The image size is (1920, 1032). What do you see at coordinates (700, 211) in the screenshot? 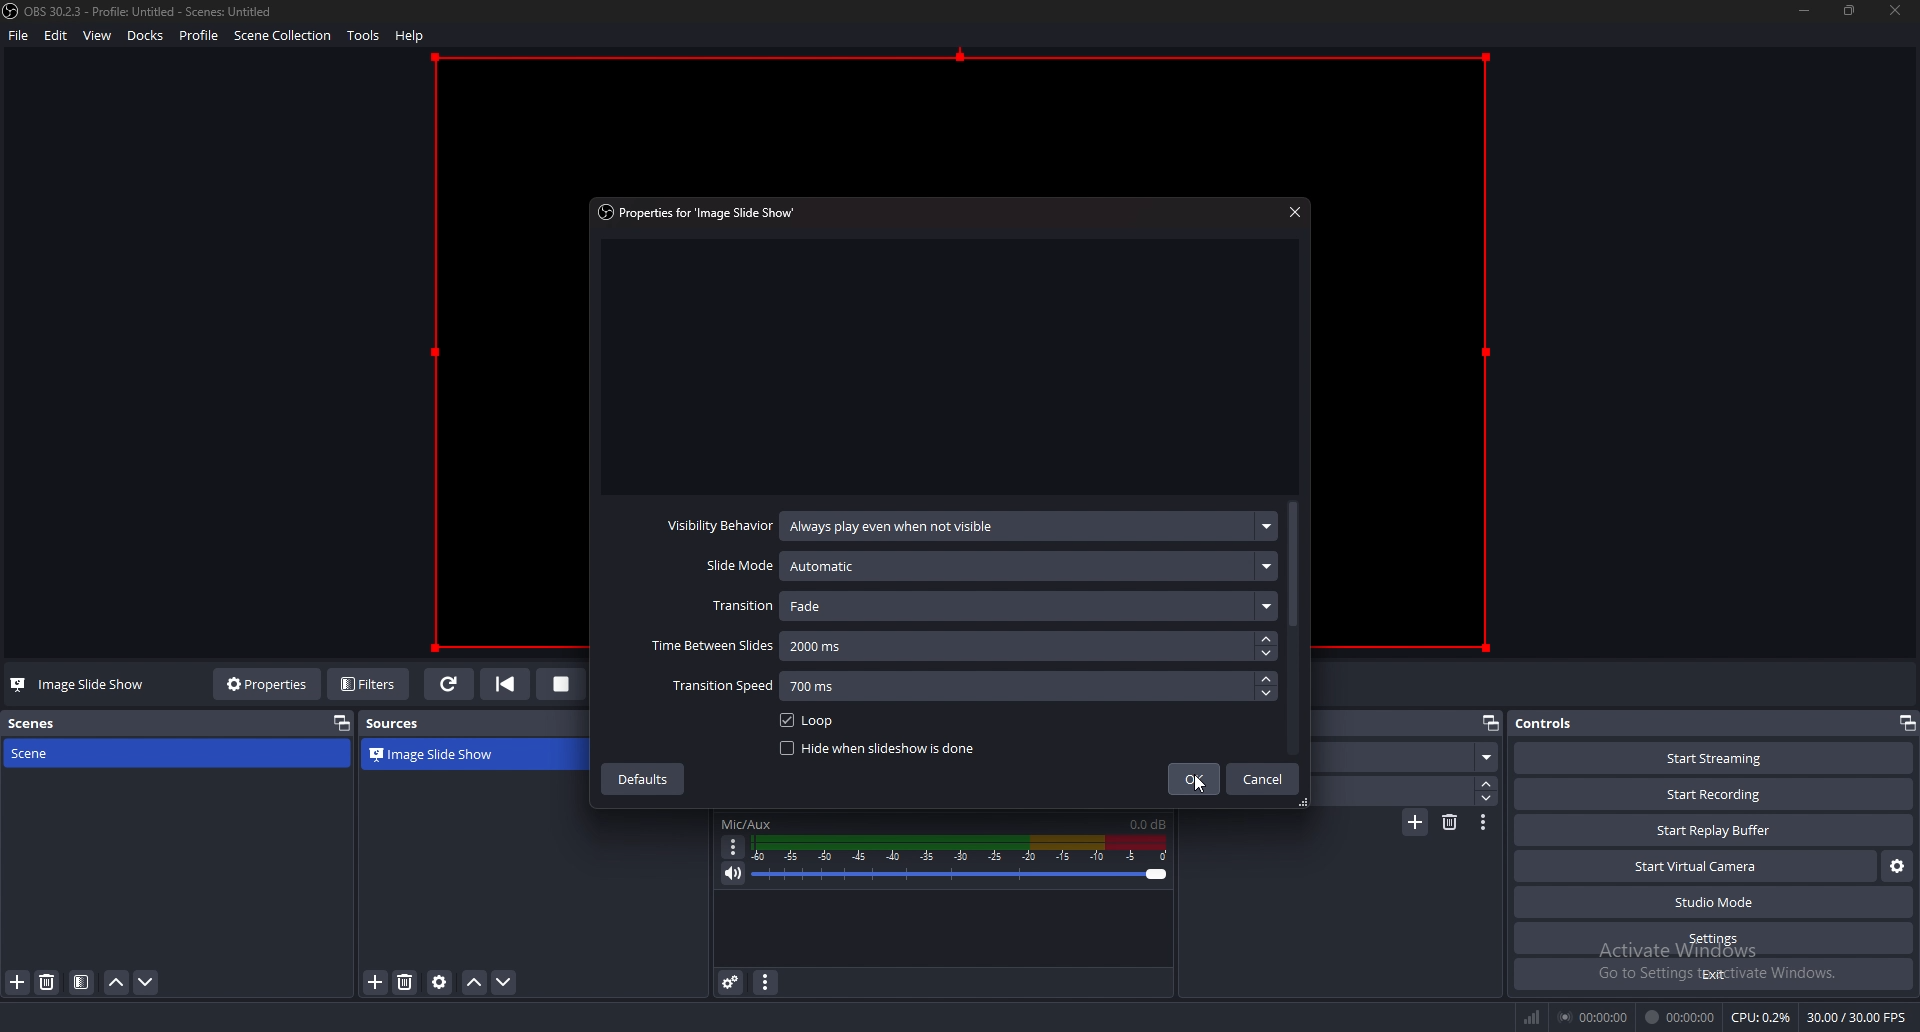
I see `properties` at bounding box center [700, 211].